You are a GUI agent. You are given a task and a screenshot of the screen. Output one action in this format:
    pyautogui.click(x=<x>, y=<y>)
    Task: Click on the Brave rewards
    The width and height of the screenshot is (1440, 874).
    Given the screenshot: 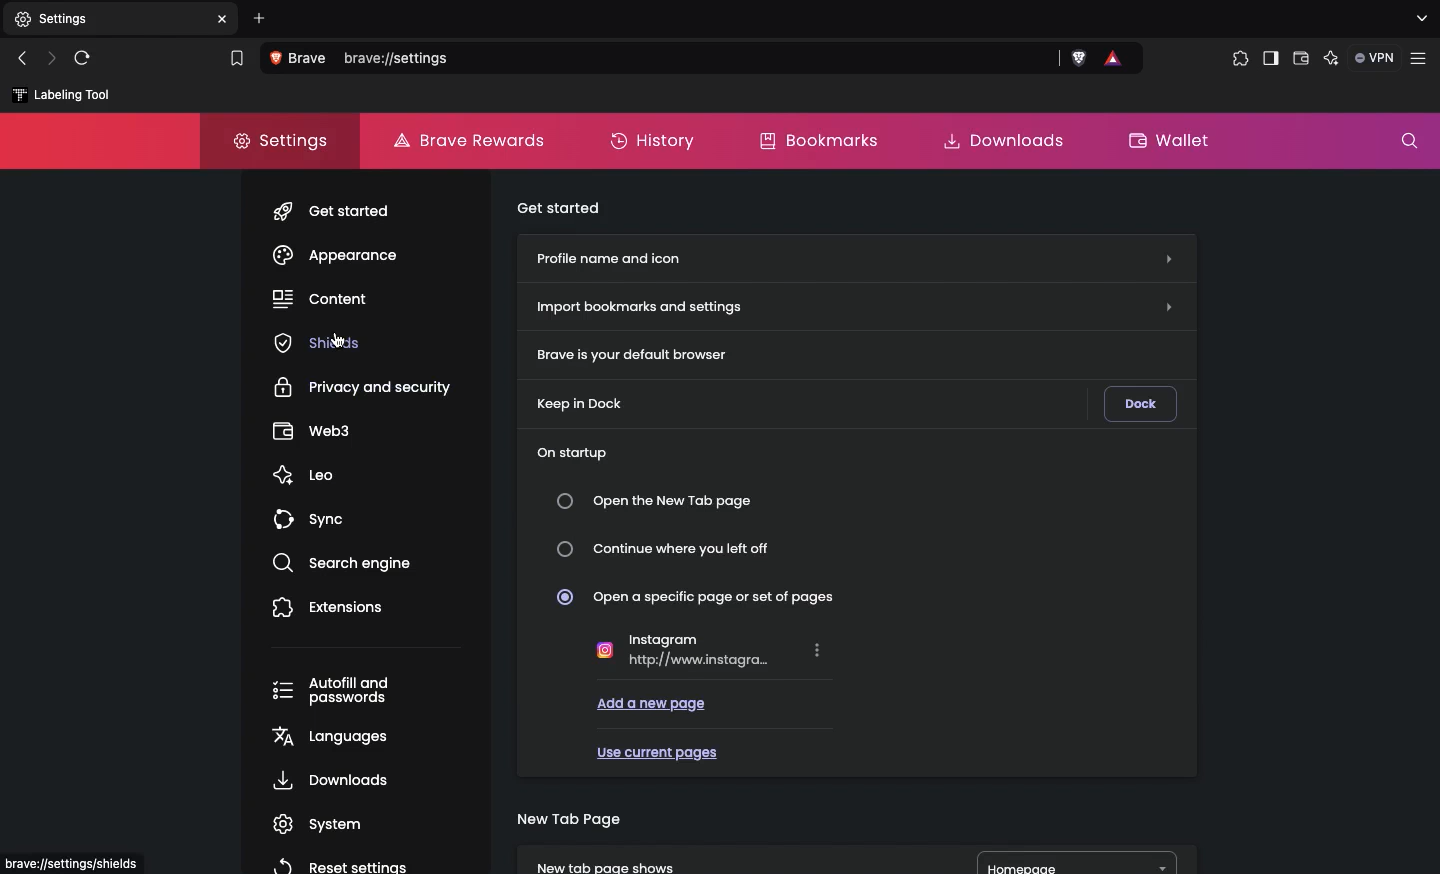 What is the action you would take?
    pyautogui.click(x=469, y=140)
    